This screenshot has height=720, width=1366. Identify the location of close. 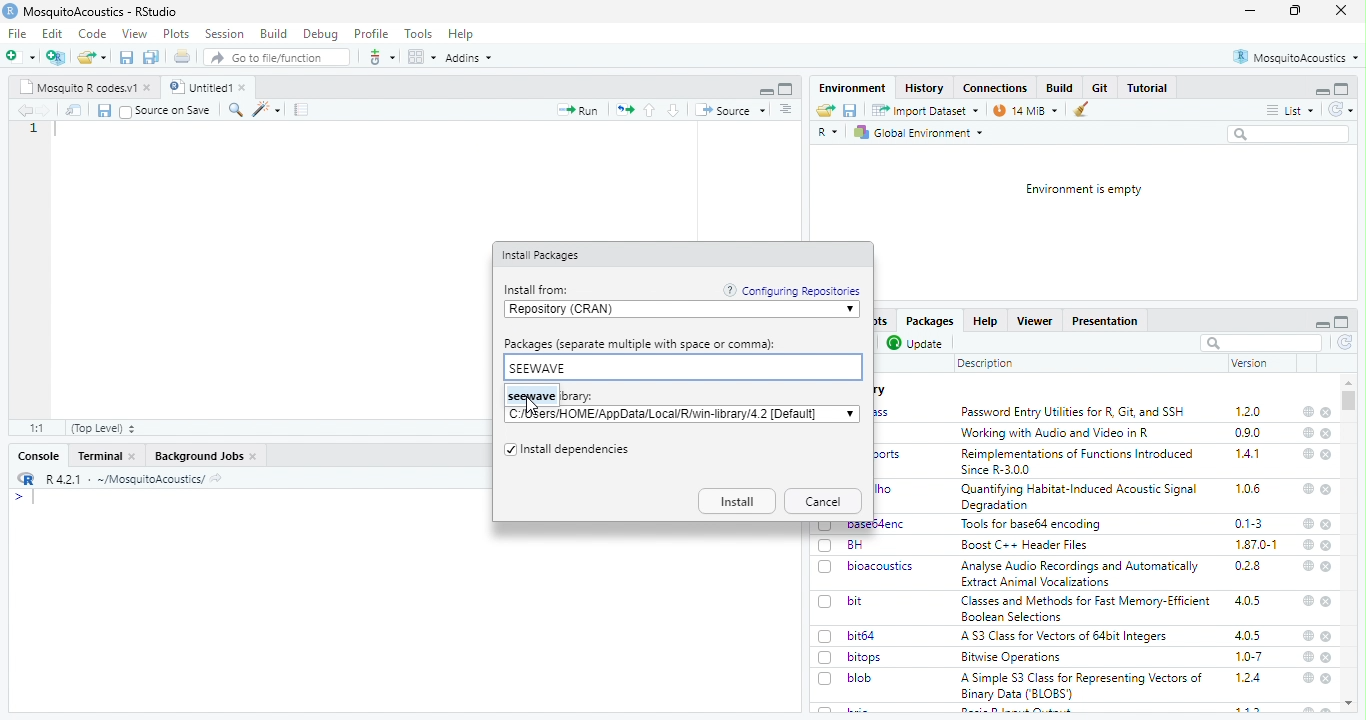
(149, 88).